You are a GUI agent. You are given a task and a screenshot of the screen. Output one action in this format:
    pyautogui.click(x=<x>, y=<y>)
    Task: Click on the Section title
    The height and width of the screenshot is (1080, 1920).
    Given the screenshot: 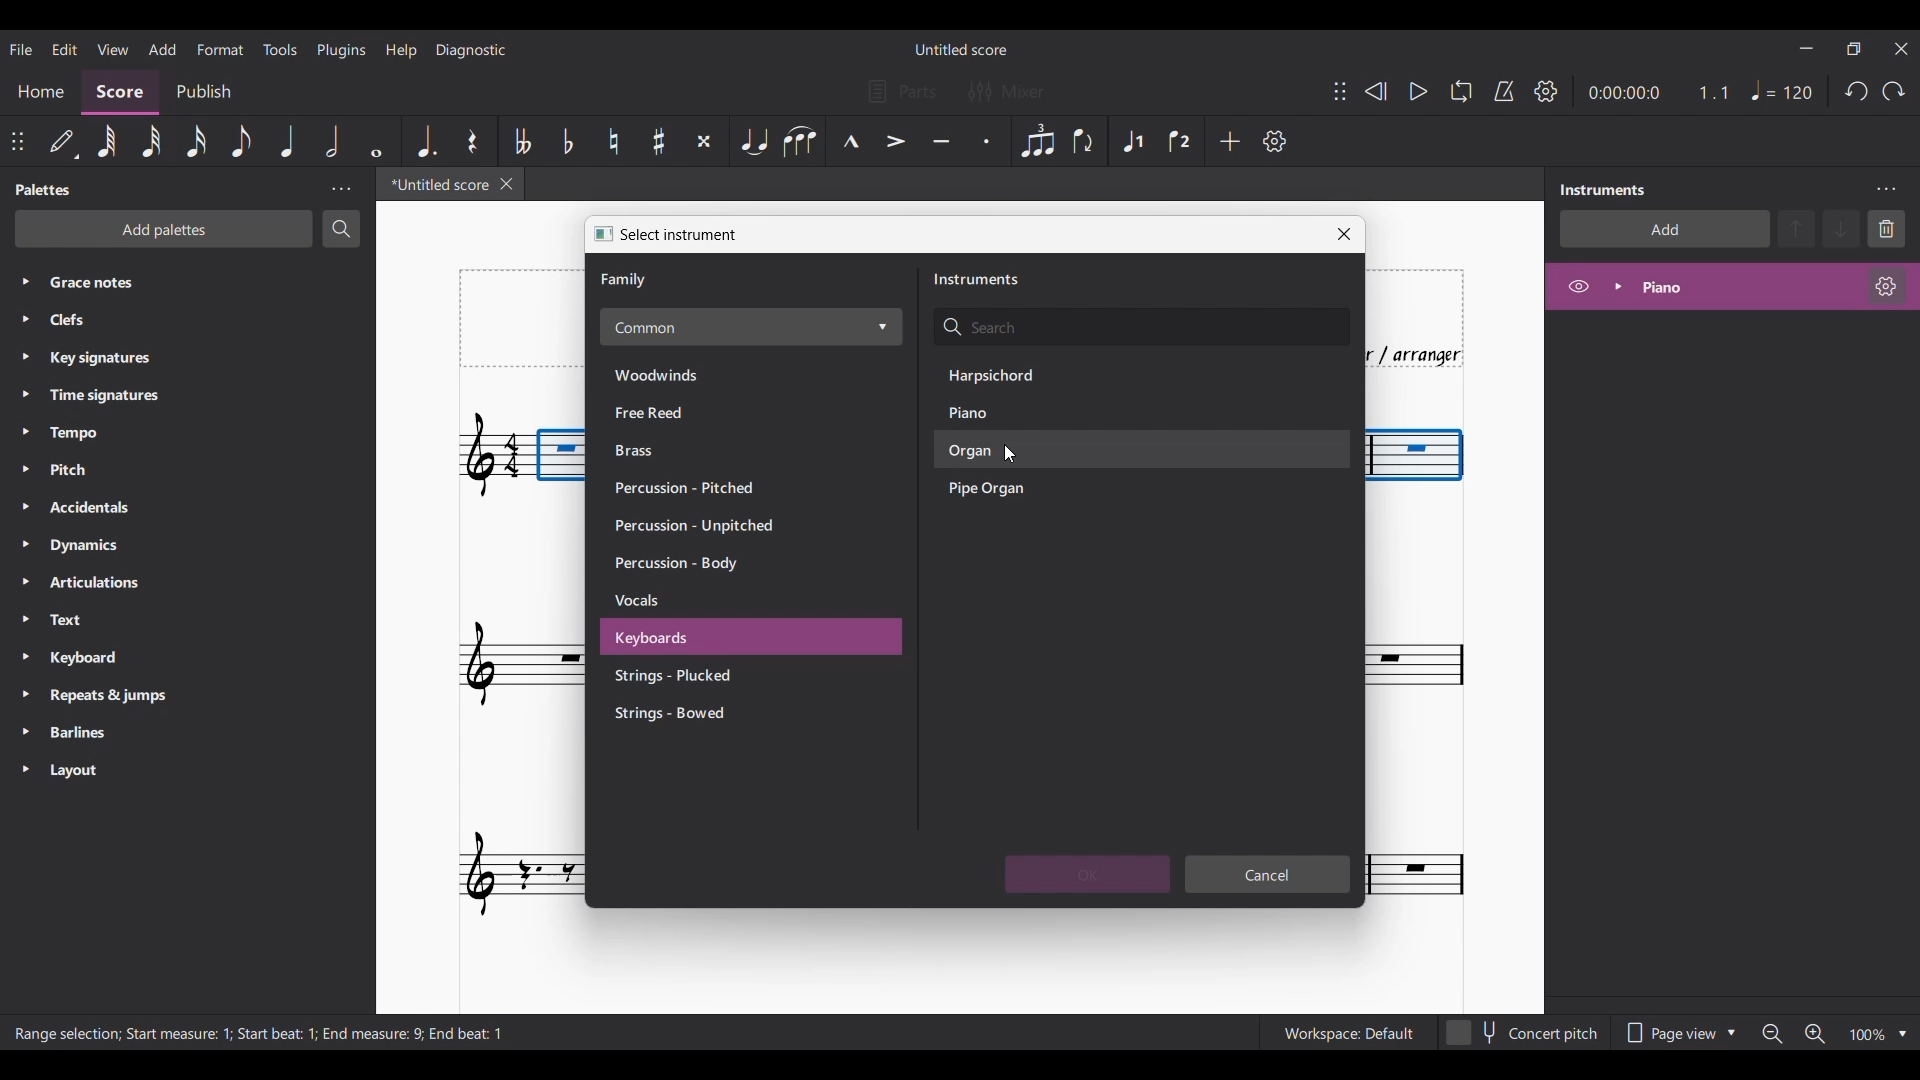 What is the action you would take?
    pyautogui.click(x=977, y=279)
    